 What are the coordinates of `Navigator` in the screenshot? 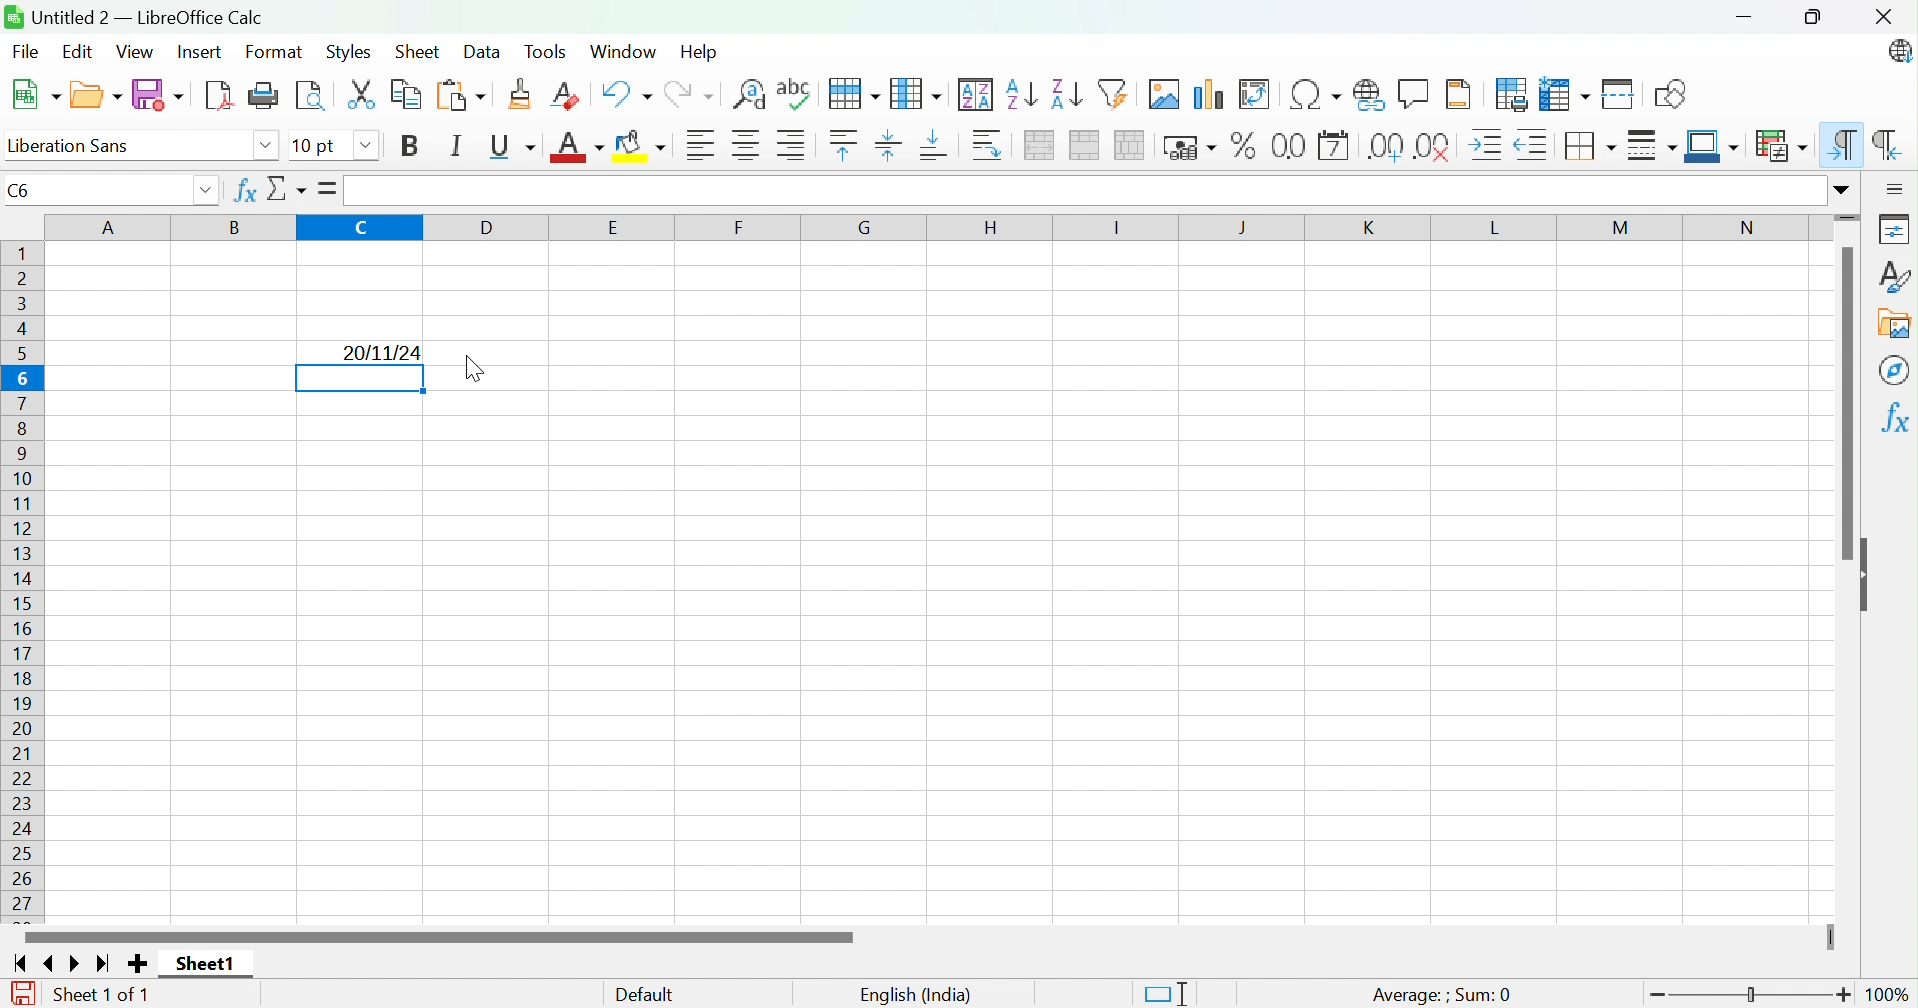 It's located at (1895, 370).